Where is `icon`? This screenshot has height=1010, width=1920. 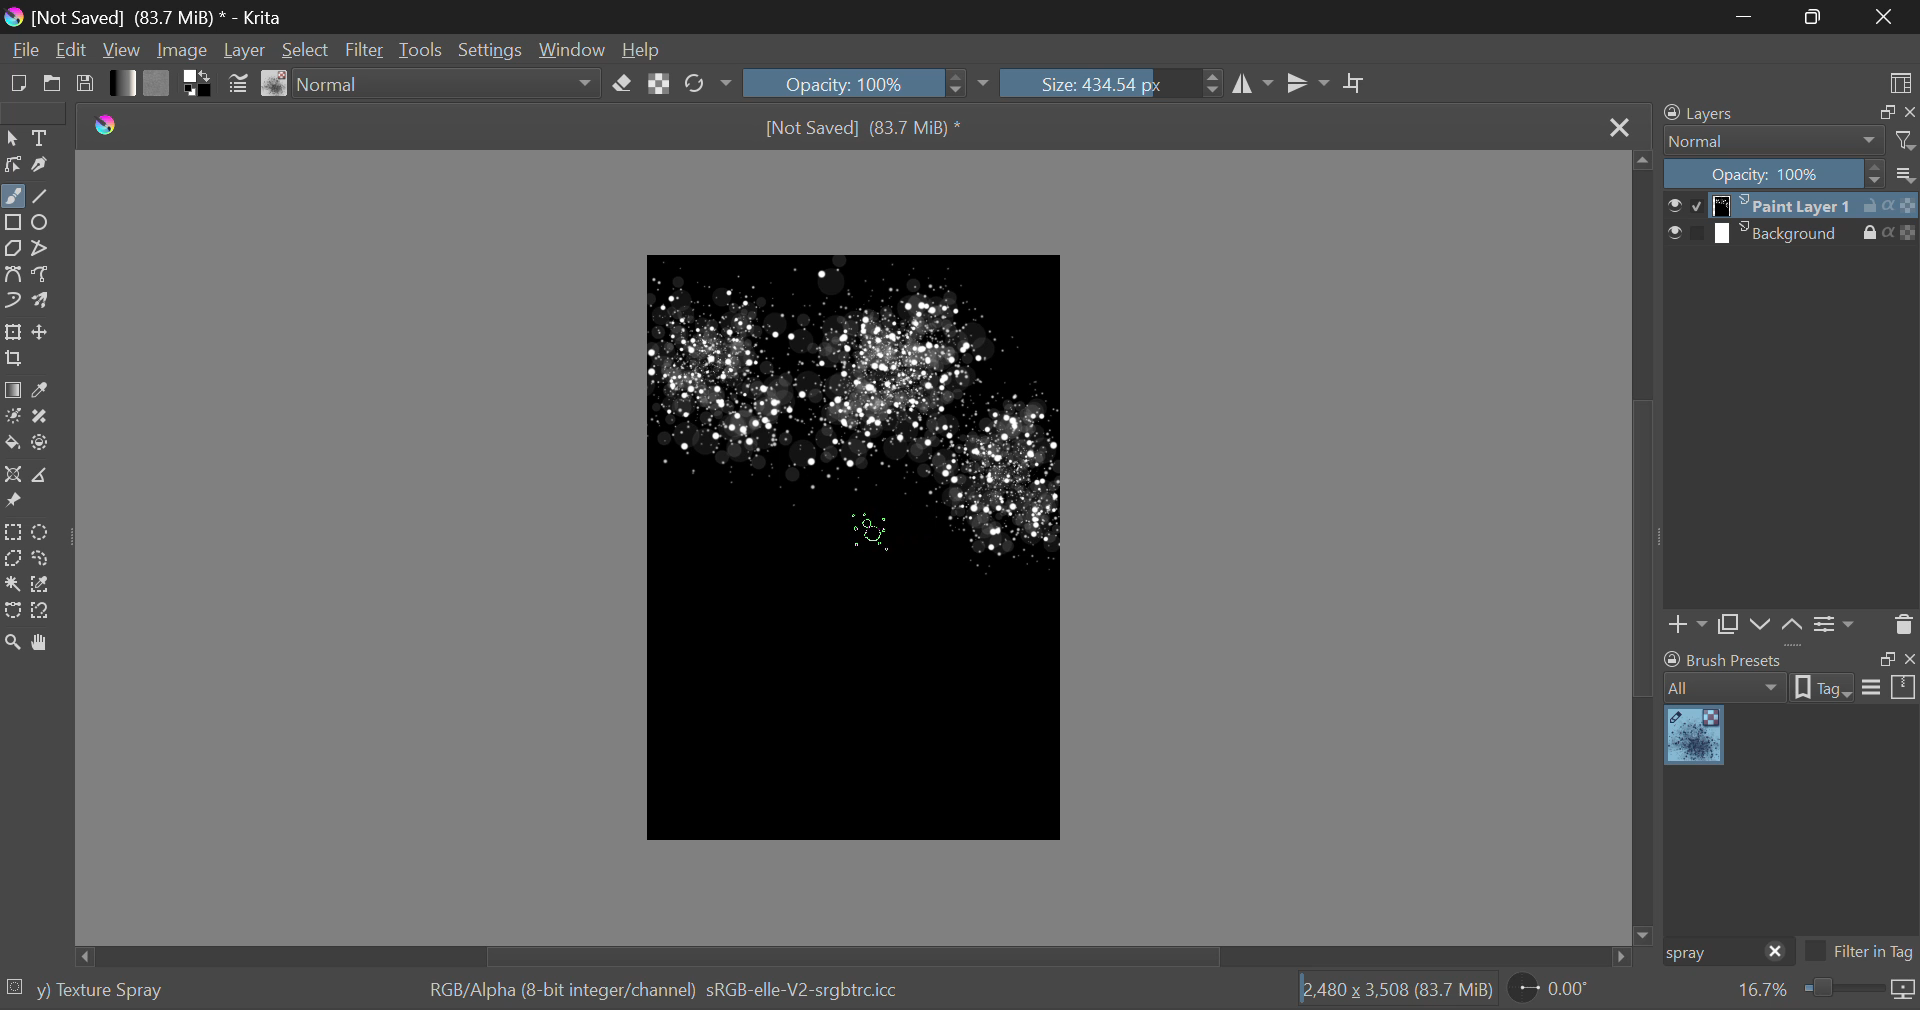
icon is located at coordinates (1904, 991).